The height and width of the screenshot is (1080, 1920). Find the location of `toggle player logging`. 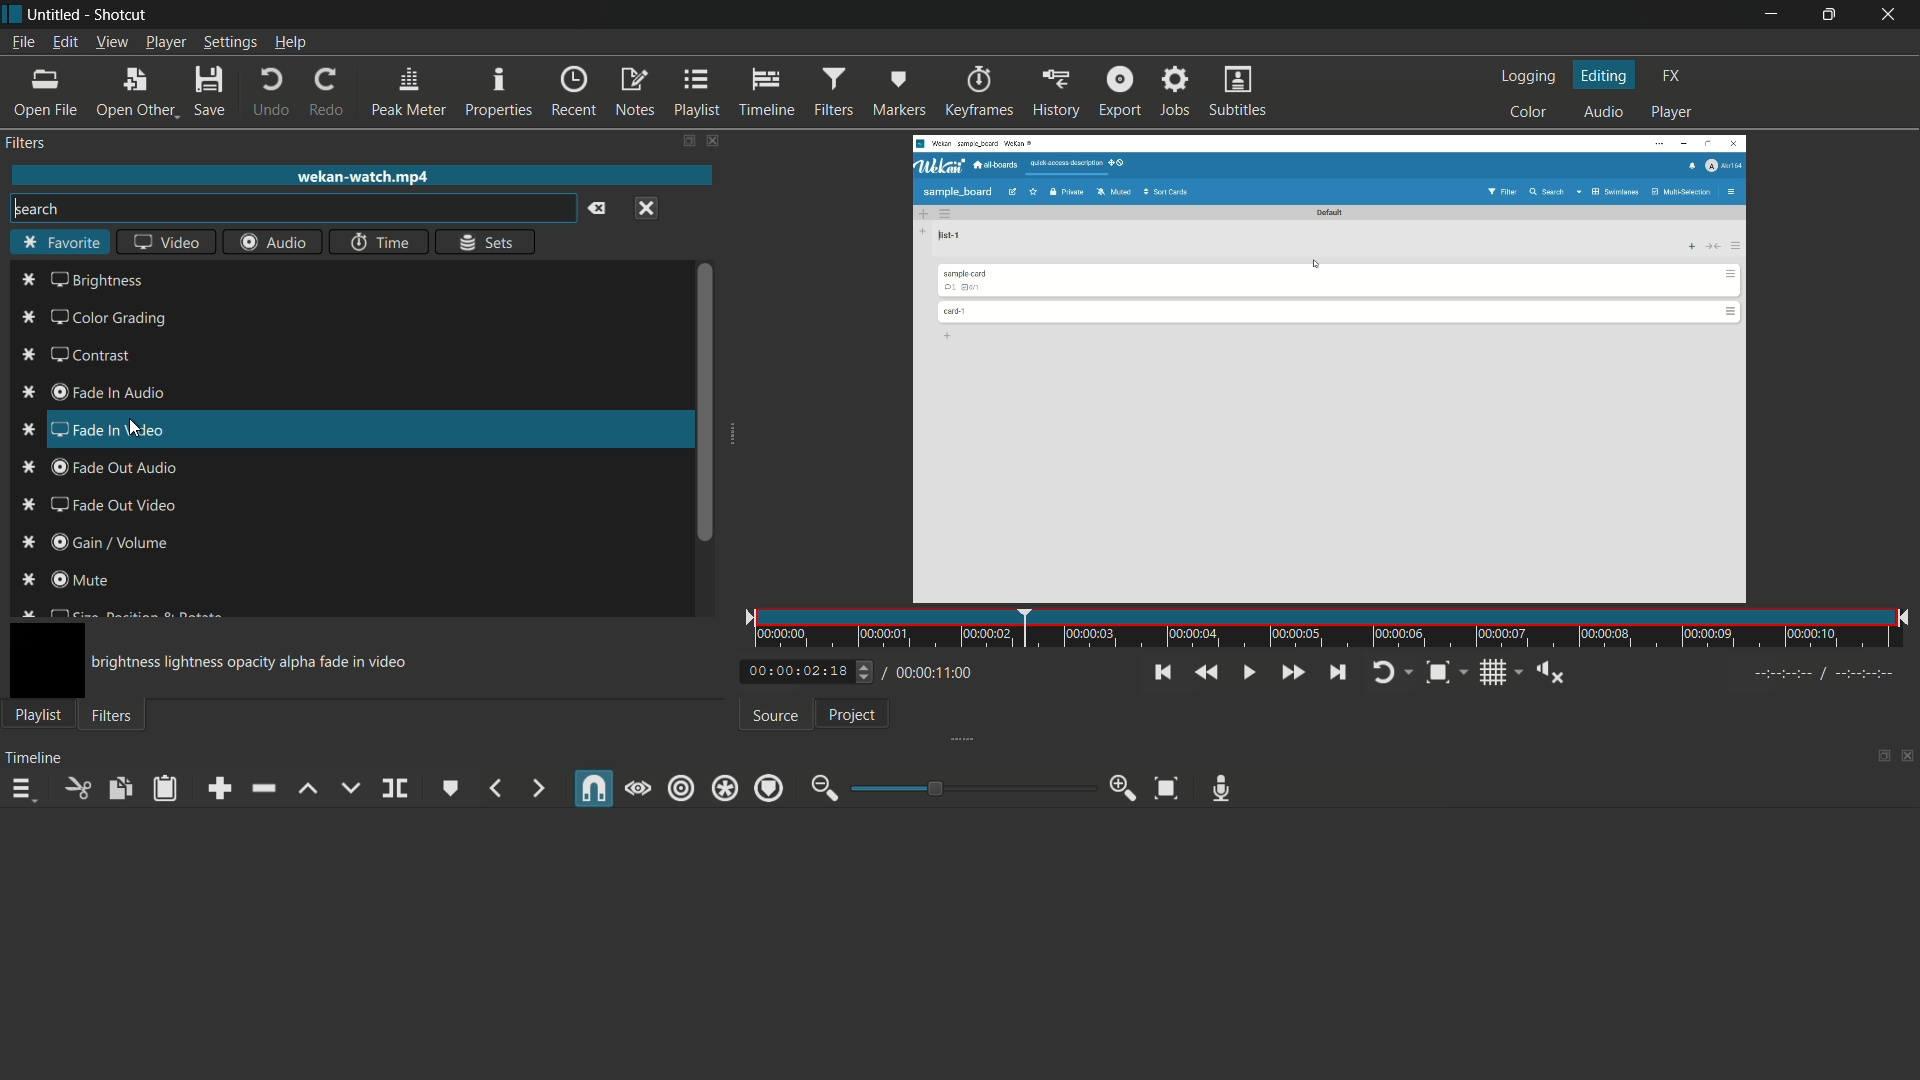

toggle player logging is located at coordinates (1387, 673).